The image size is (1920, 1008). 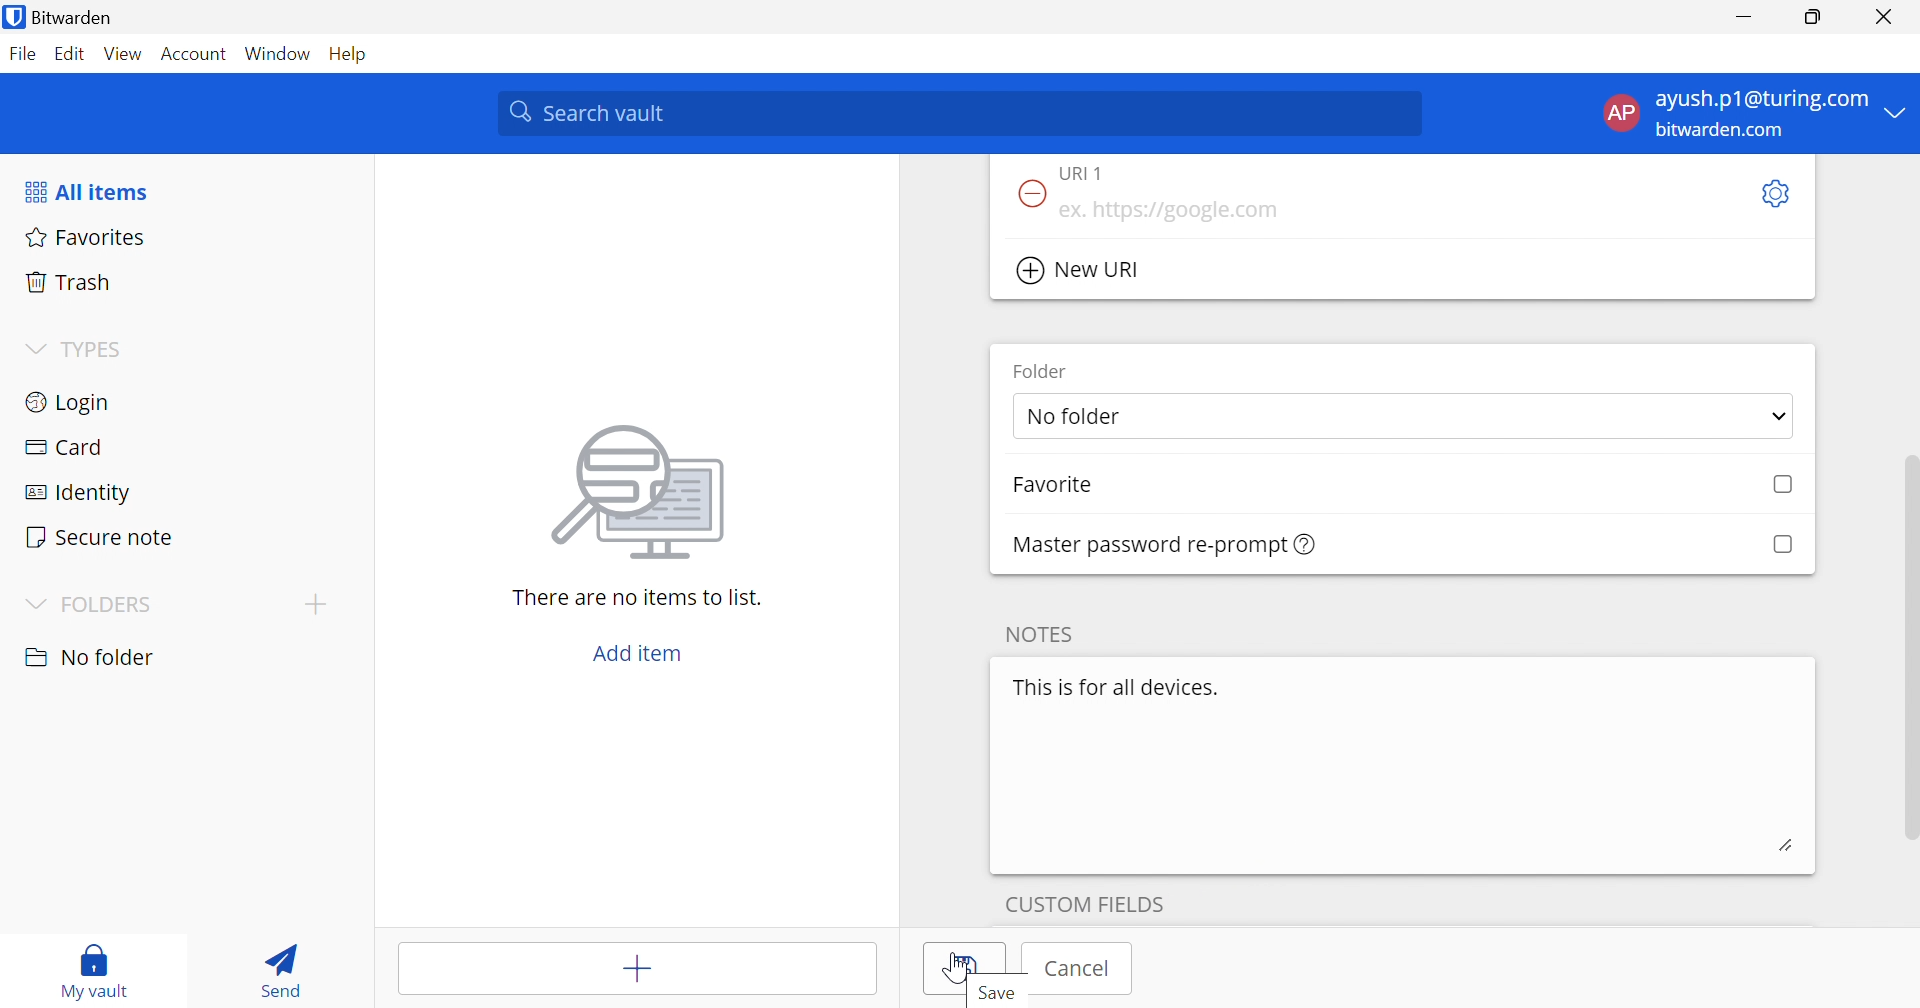 What do you see at coordinates (275, 966) in the screenshot?
I see `Send` at bounding box center [275, 966].